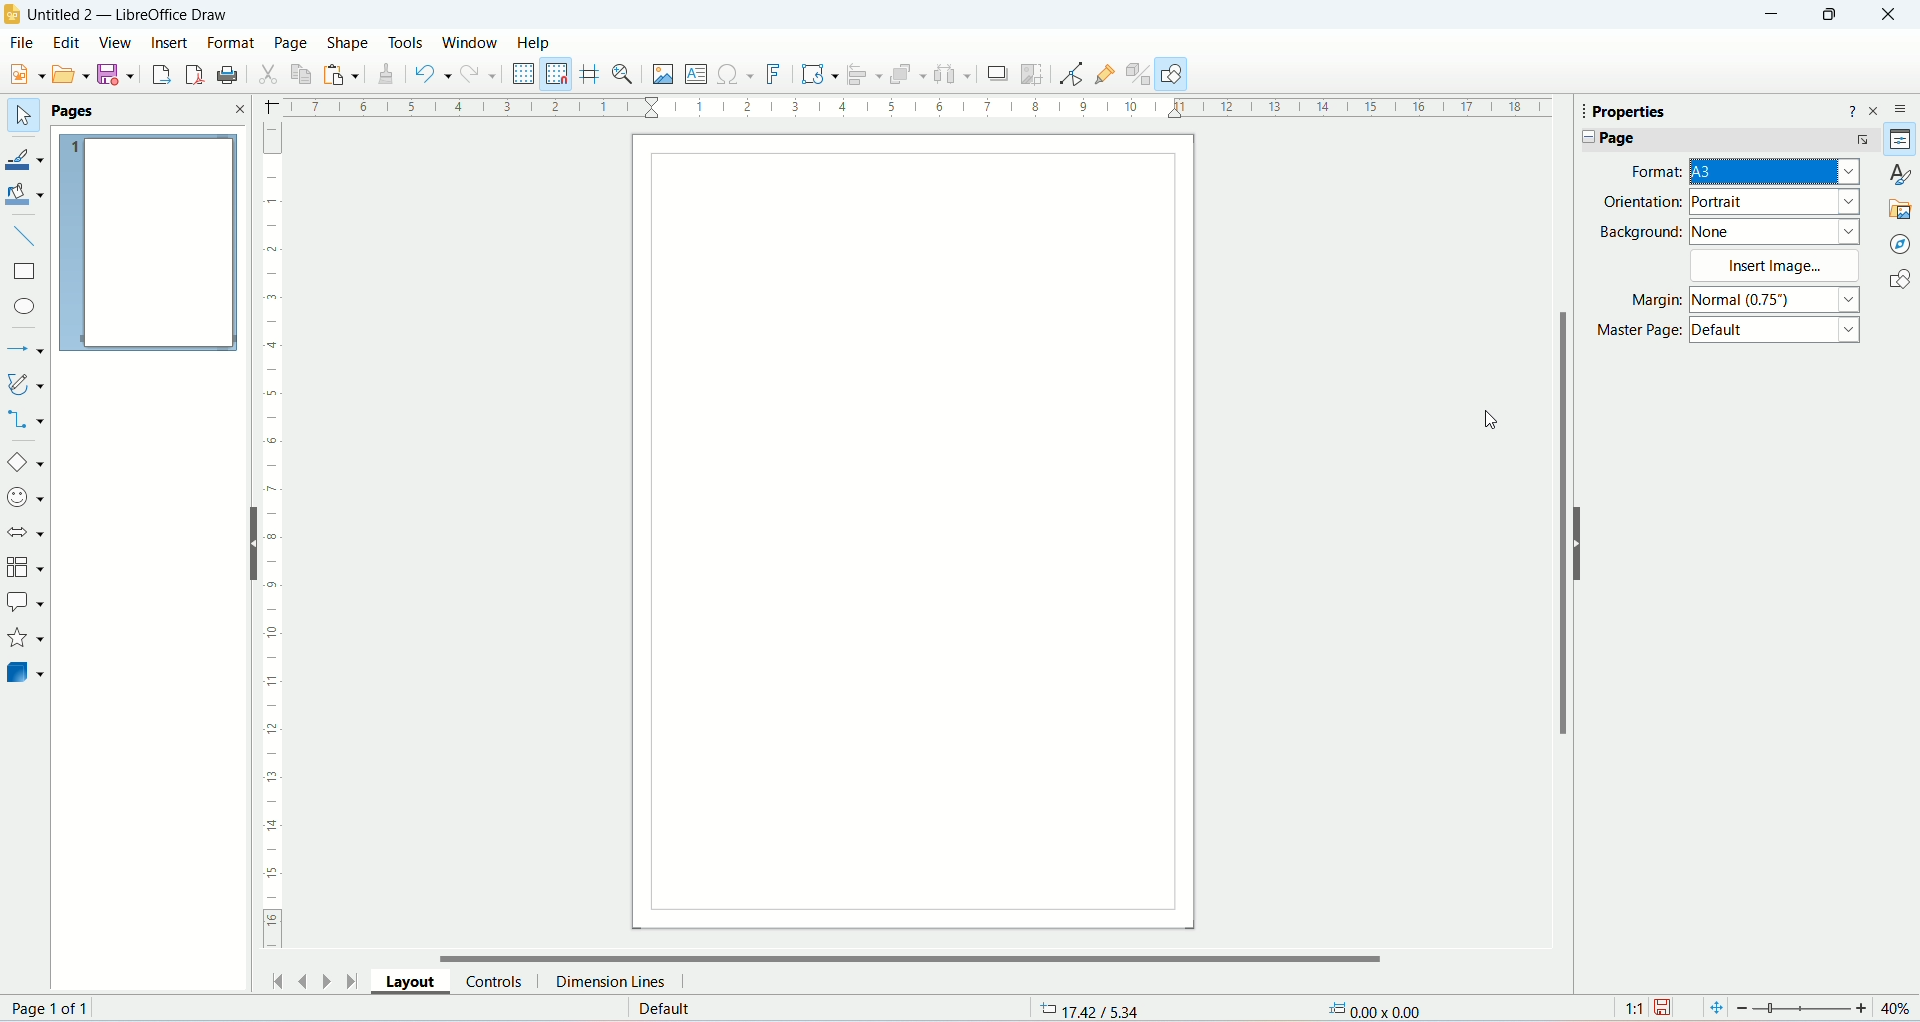 This screenshot has height=1022, width=1920. I want to click on previous page, so click(301, 978).